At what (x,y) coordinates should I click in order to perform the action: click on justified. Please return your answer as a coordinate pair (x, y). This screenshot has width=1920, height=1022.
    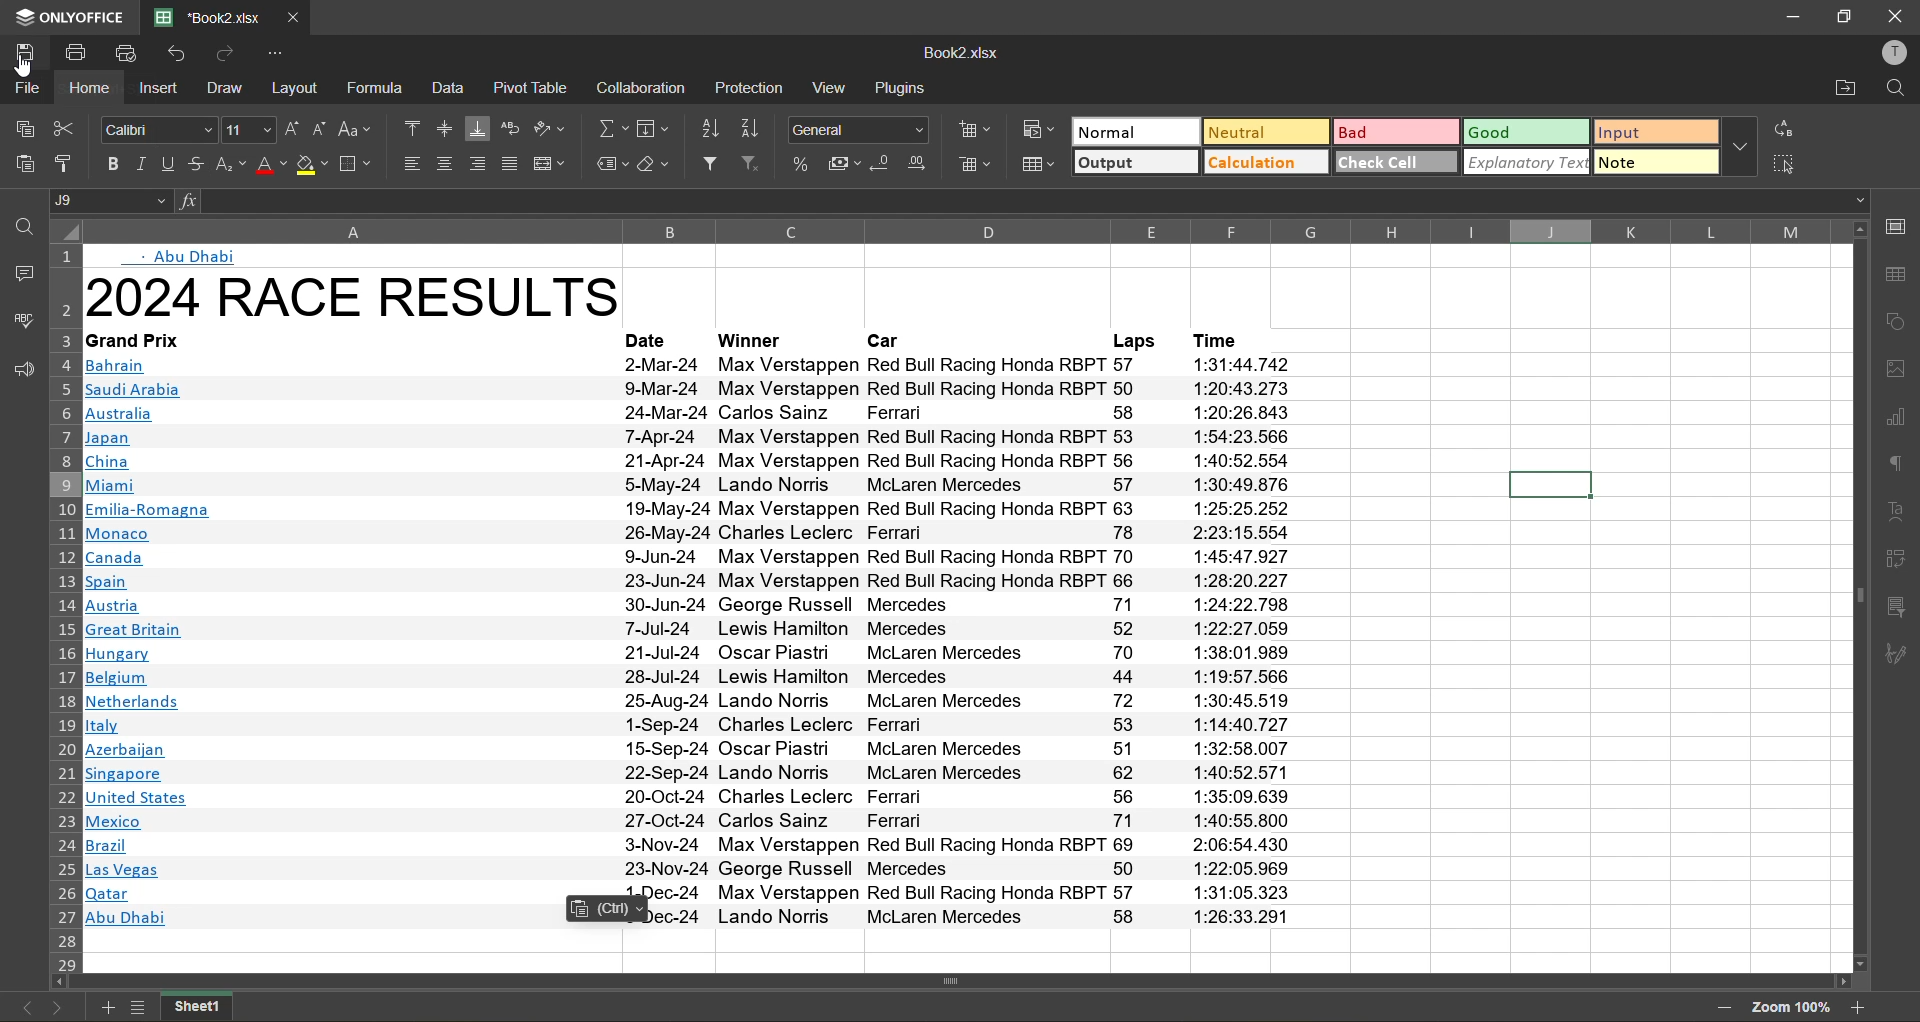
    Looking at the image, I should click on (510, 164).